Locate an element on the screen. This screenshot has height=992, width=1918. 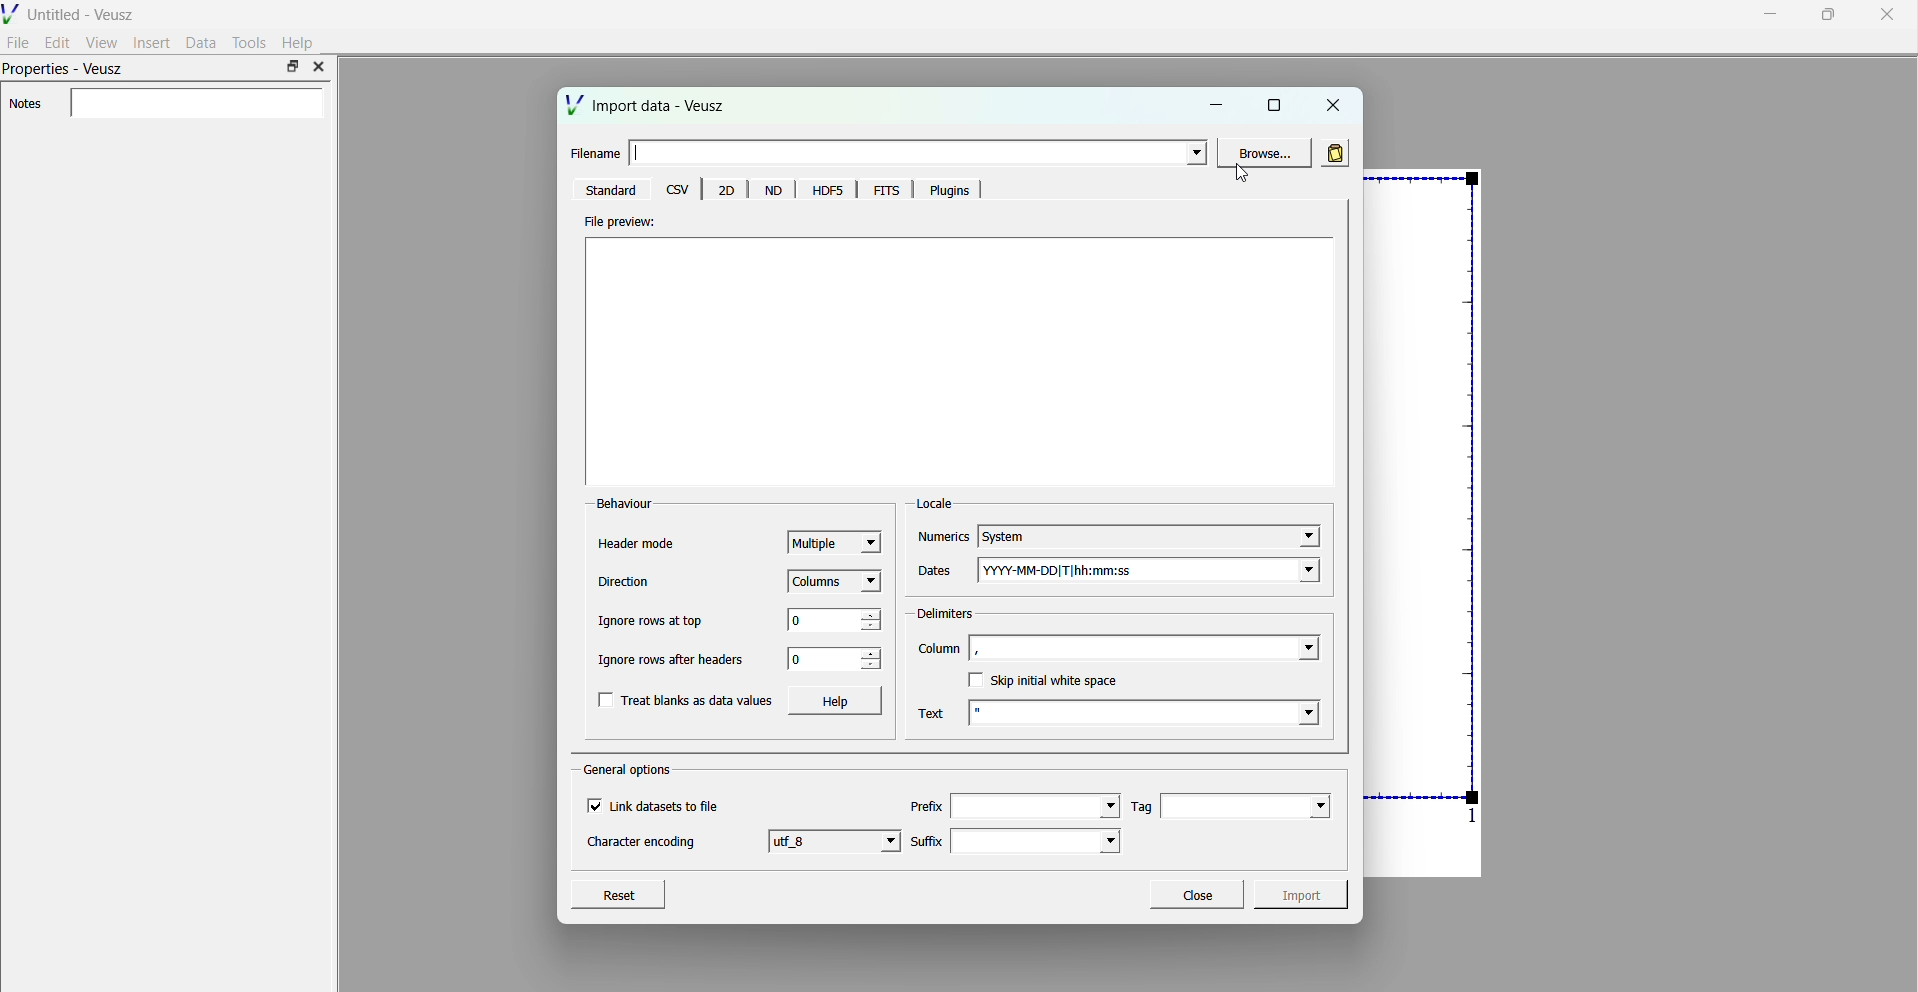
Plugins is located at coordinates (952, 191).